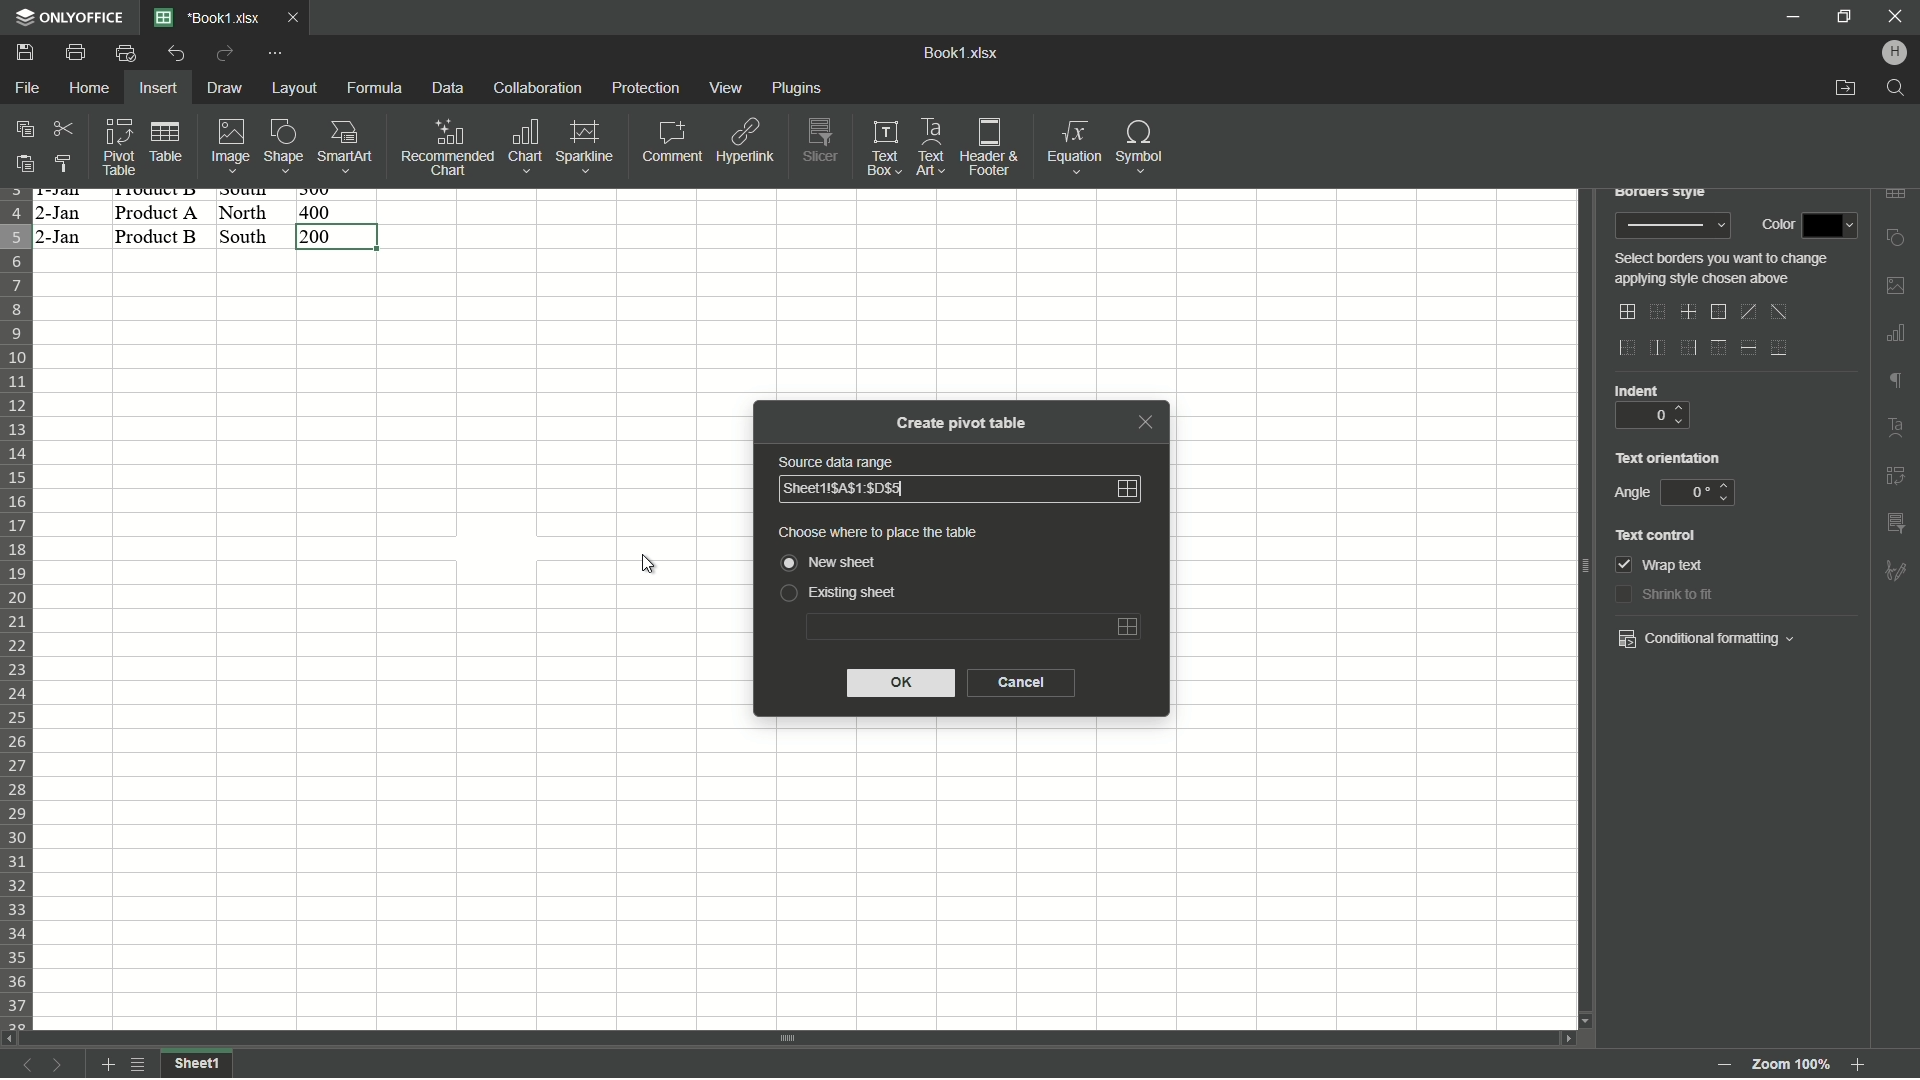  What do you see at coordinates (1583, 568) in the screenshot?
I see `scroll bar` at bounding box center [1583, 568].